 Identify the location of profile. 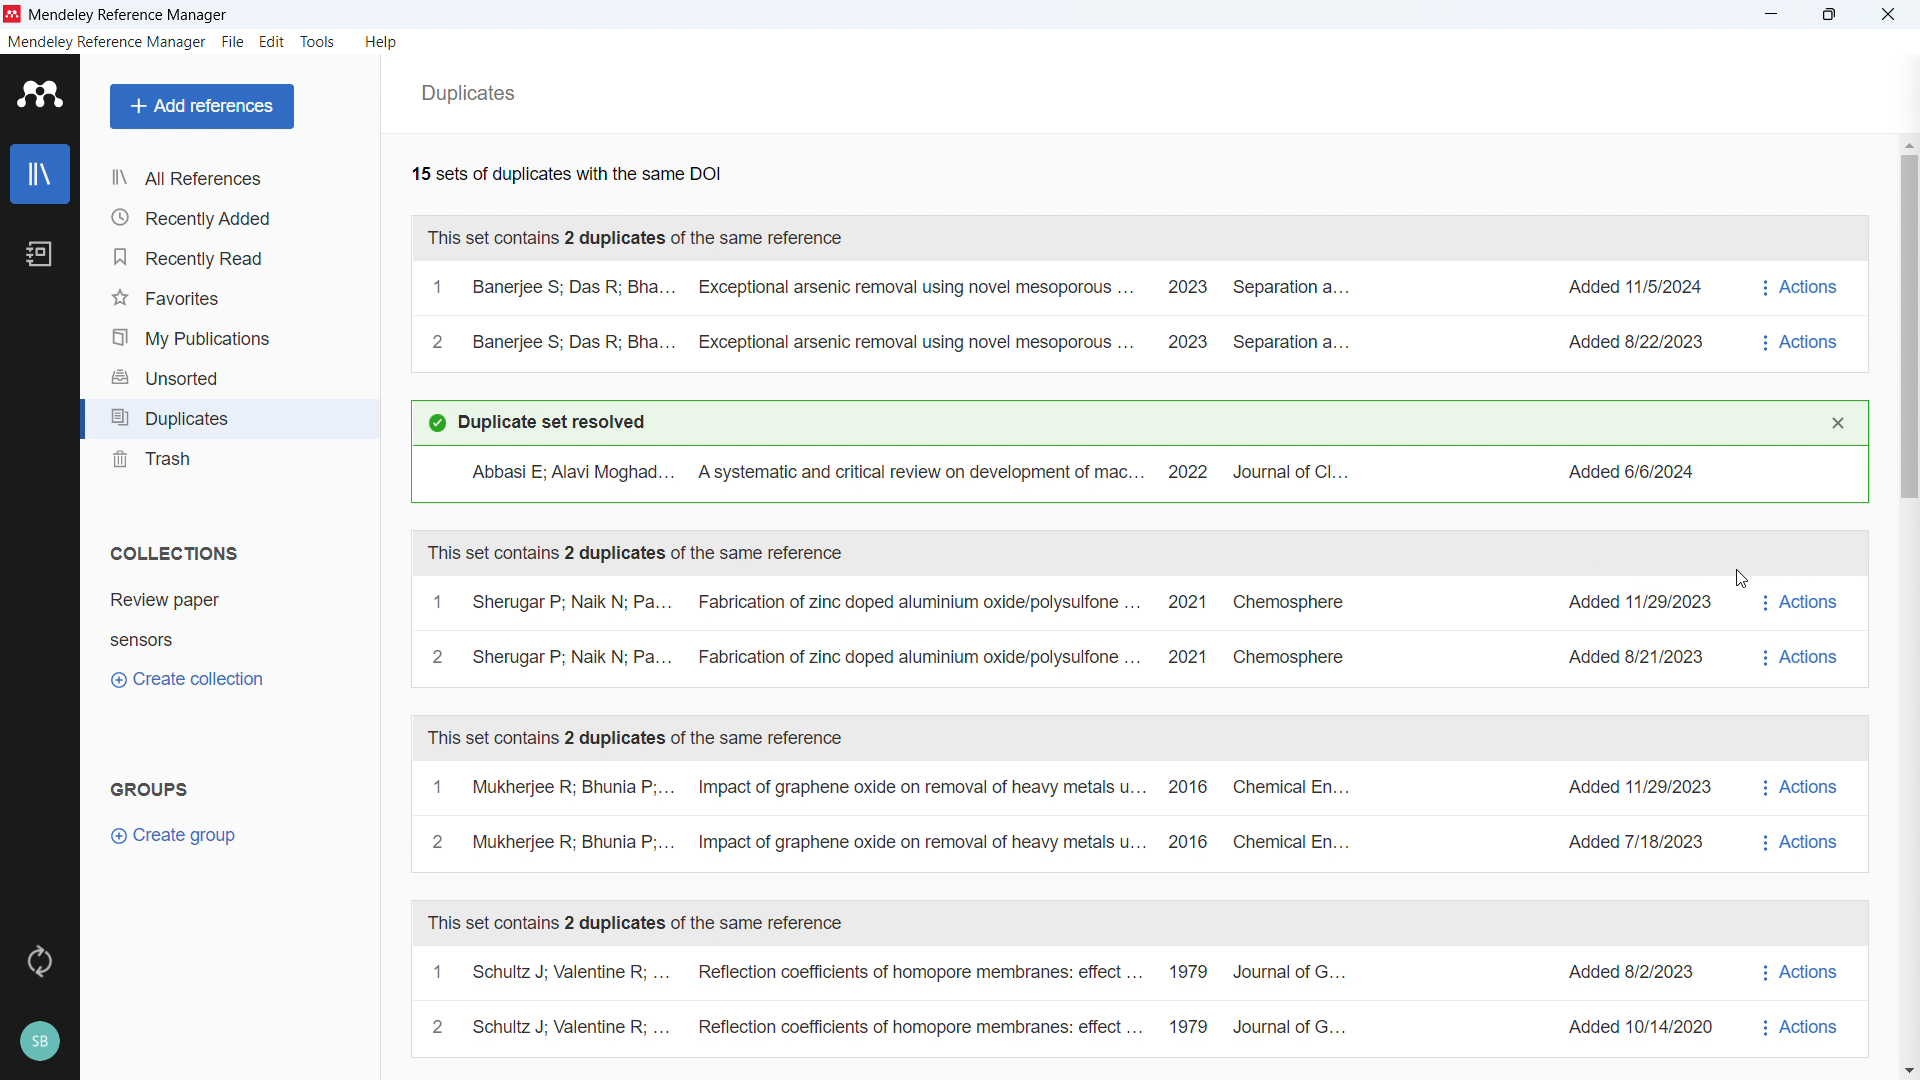
(38, 1041).